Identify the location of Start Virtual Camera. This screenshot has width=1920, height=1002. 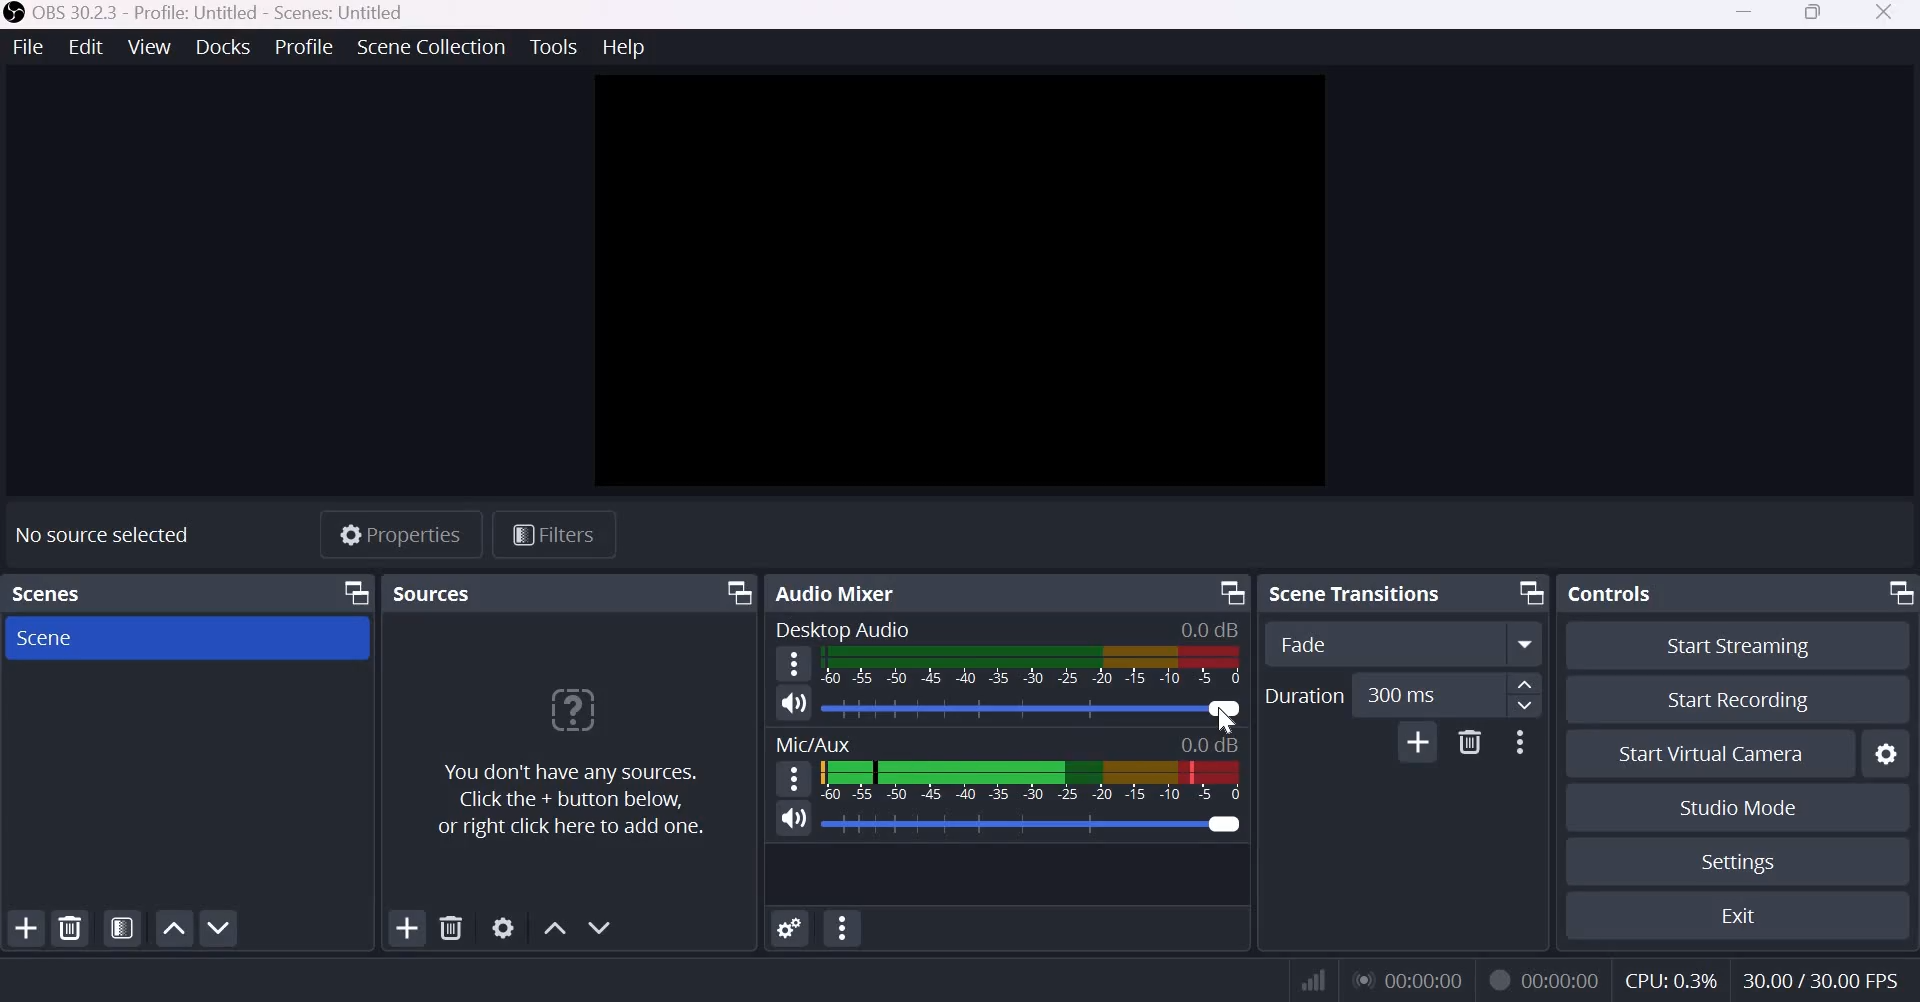
(1712, 755).